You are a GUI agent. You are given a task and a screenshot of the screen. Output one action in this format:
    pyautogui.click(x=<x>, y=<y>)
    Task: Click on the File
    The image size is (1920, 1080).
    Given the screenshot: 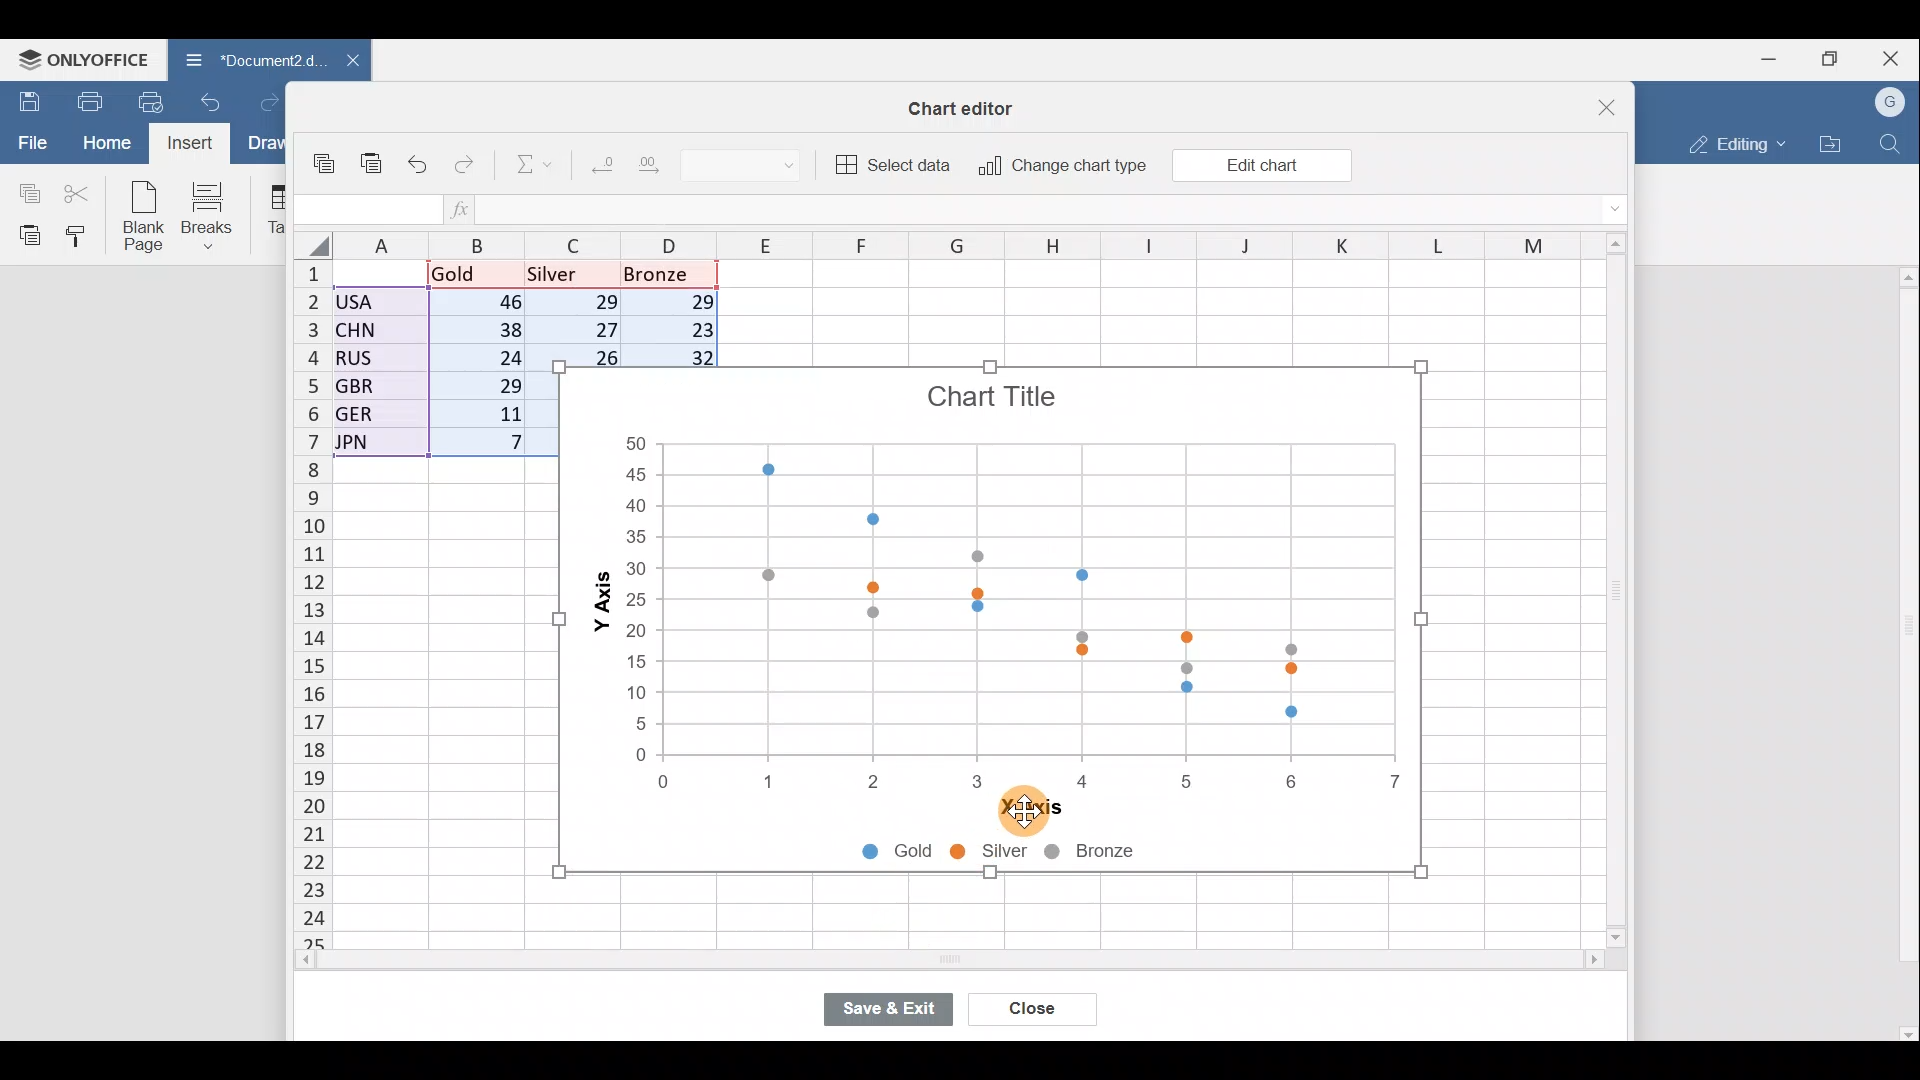 What is the action you would take?
    pyautogui.click(x=28, y=141)
    